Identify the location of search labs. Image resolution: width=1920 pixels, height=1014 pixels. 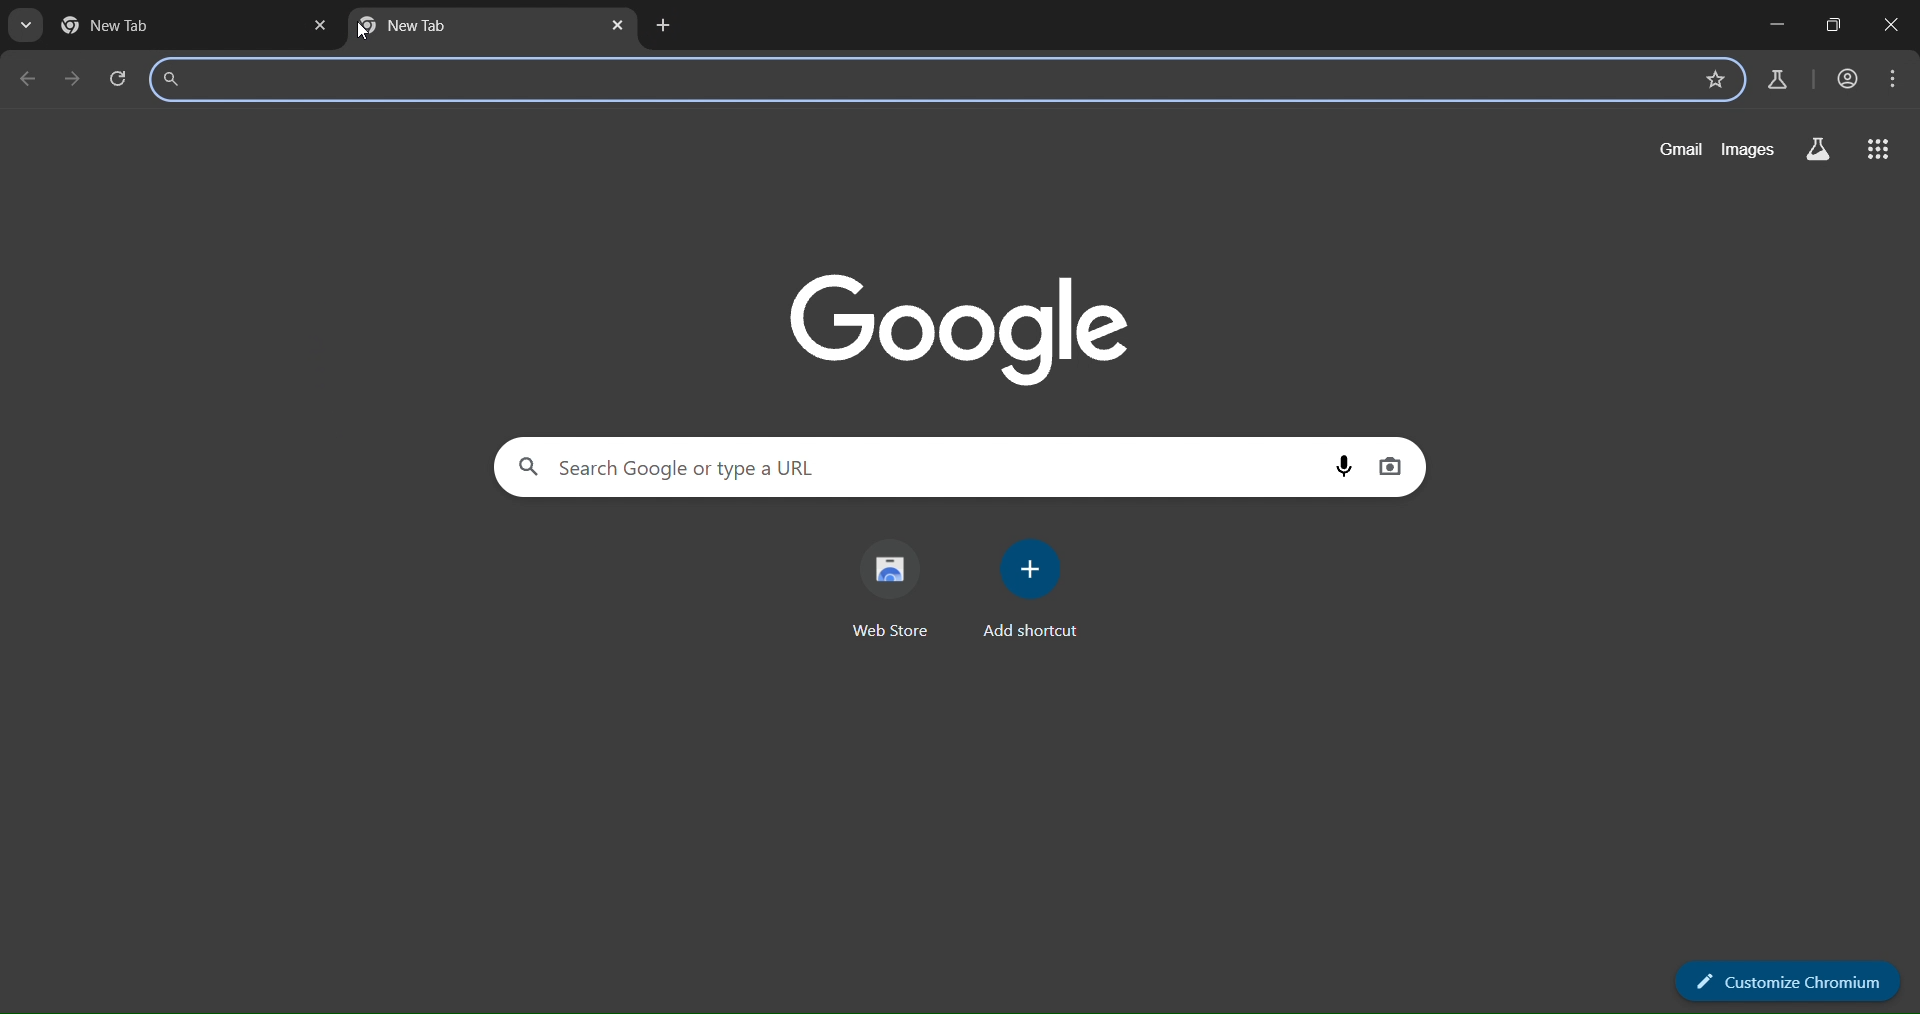
(1817, 151).